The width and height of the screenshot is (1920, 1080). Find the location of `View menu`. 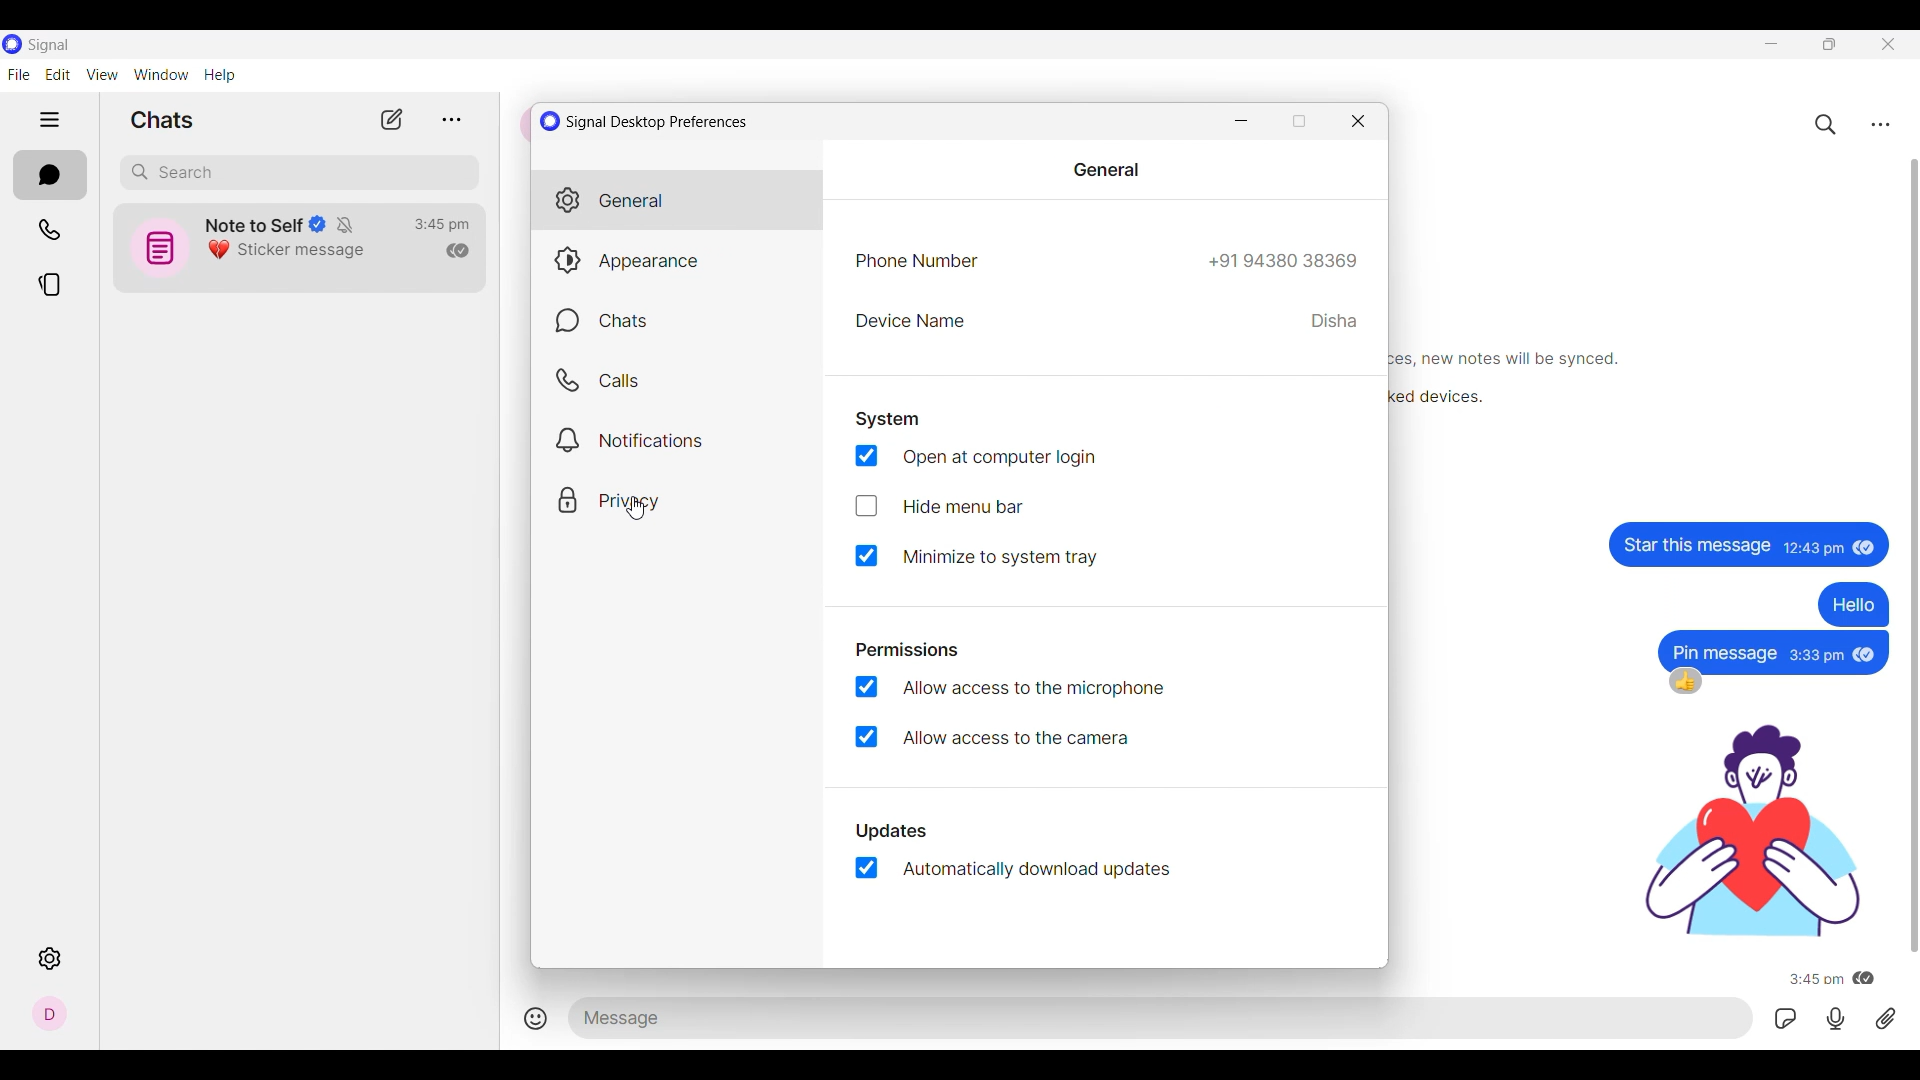

View menu is located at coordinates (103, 75).